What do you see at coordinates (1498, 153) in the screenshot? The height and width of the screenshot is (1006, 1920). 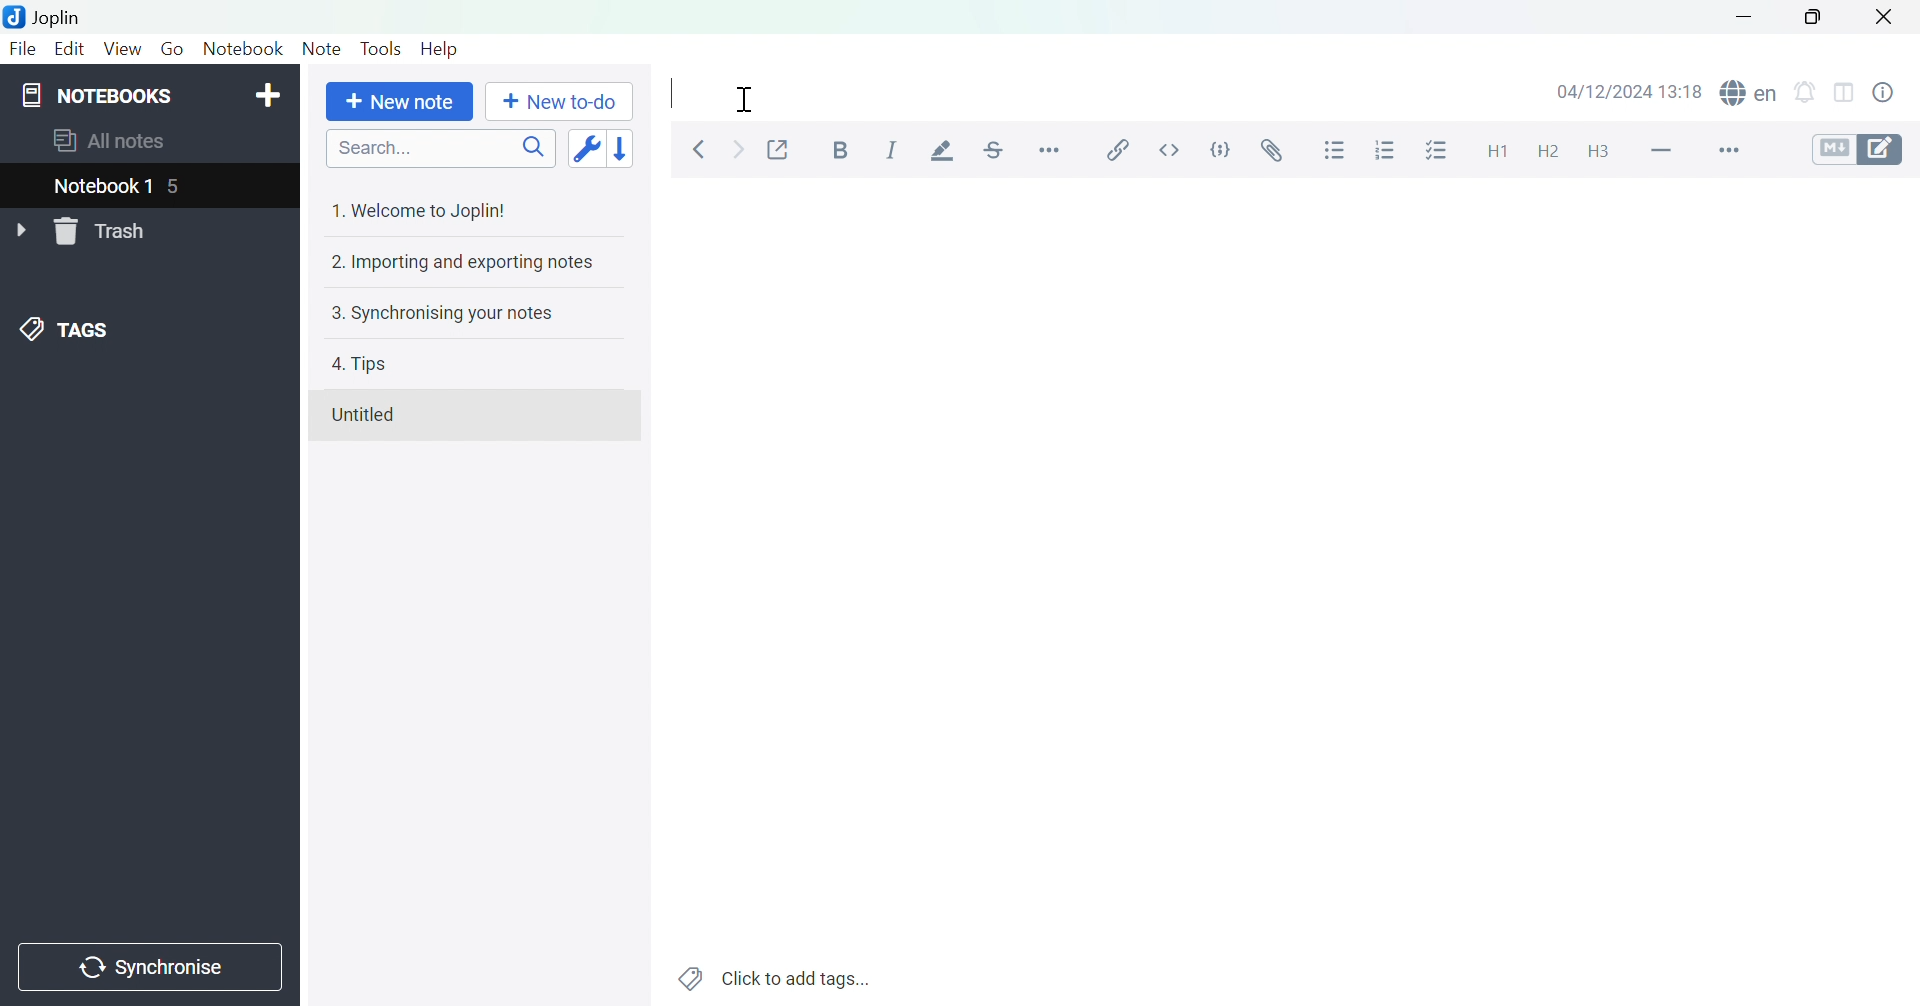 I see `Heading 1` at bounding box center [1498, 153].